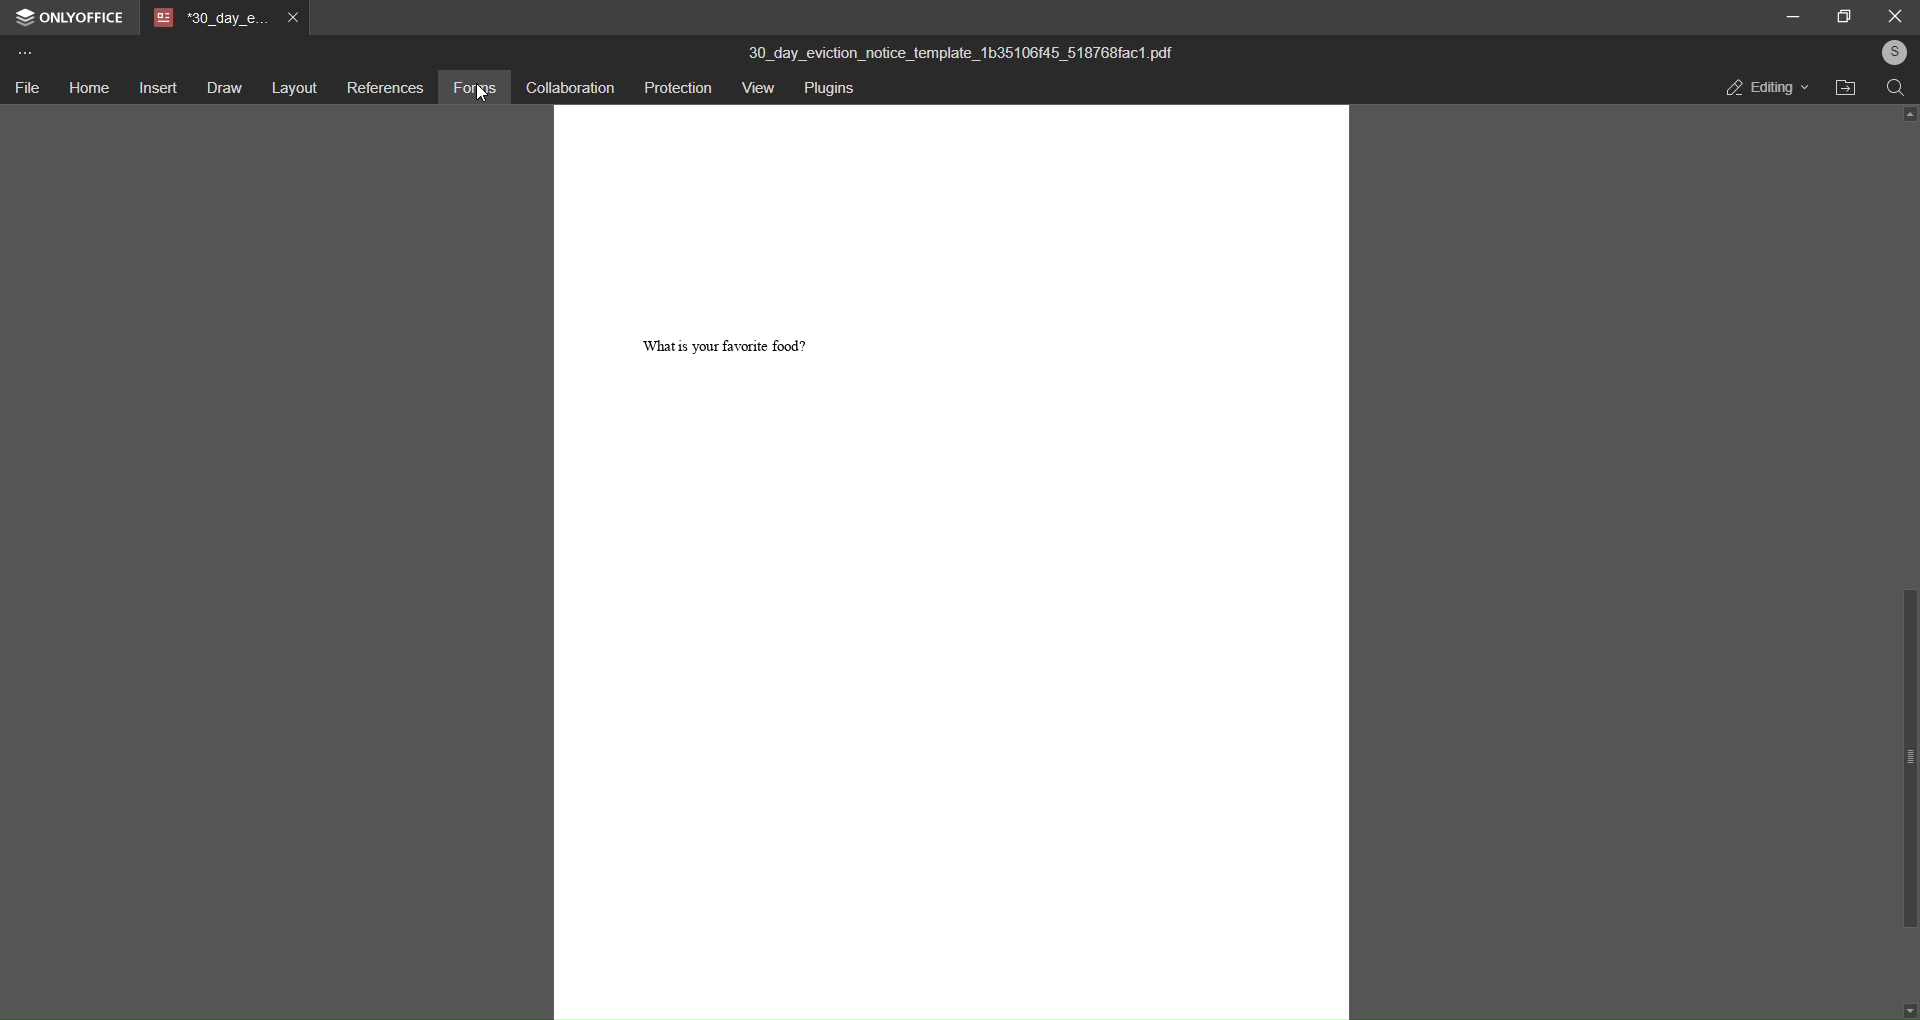  I want to click on forms, so click(473, 90).